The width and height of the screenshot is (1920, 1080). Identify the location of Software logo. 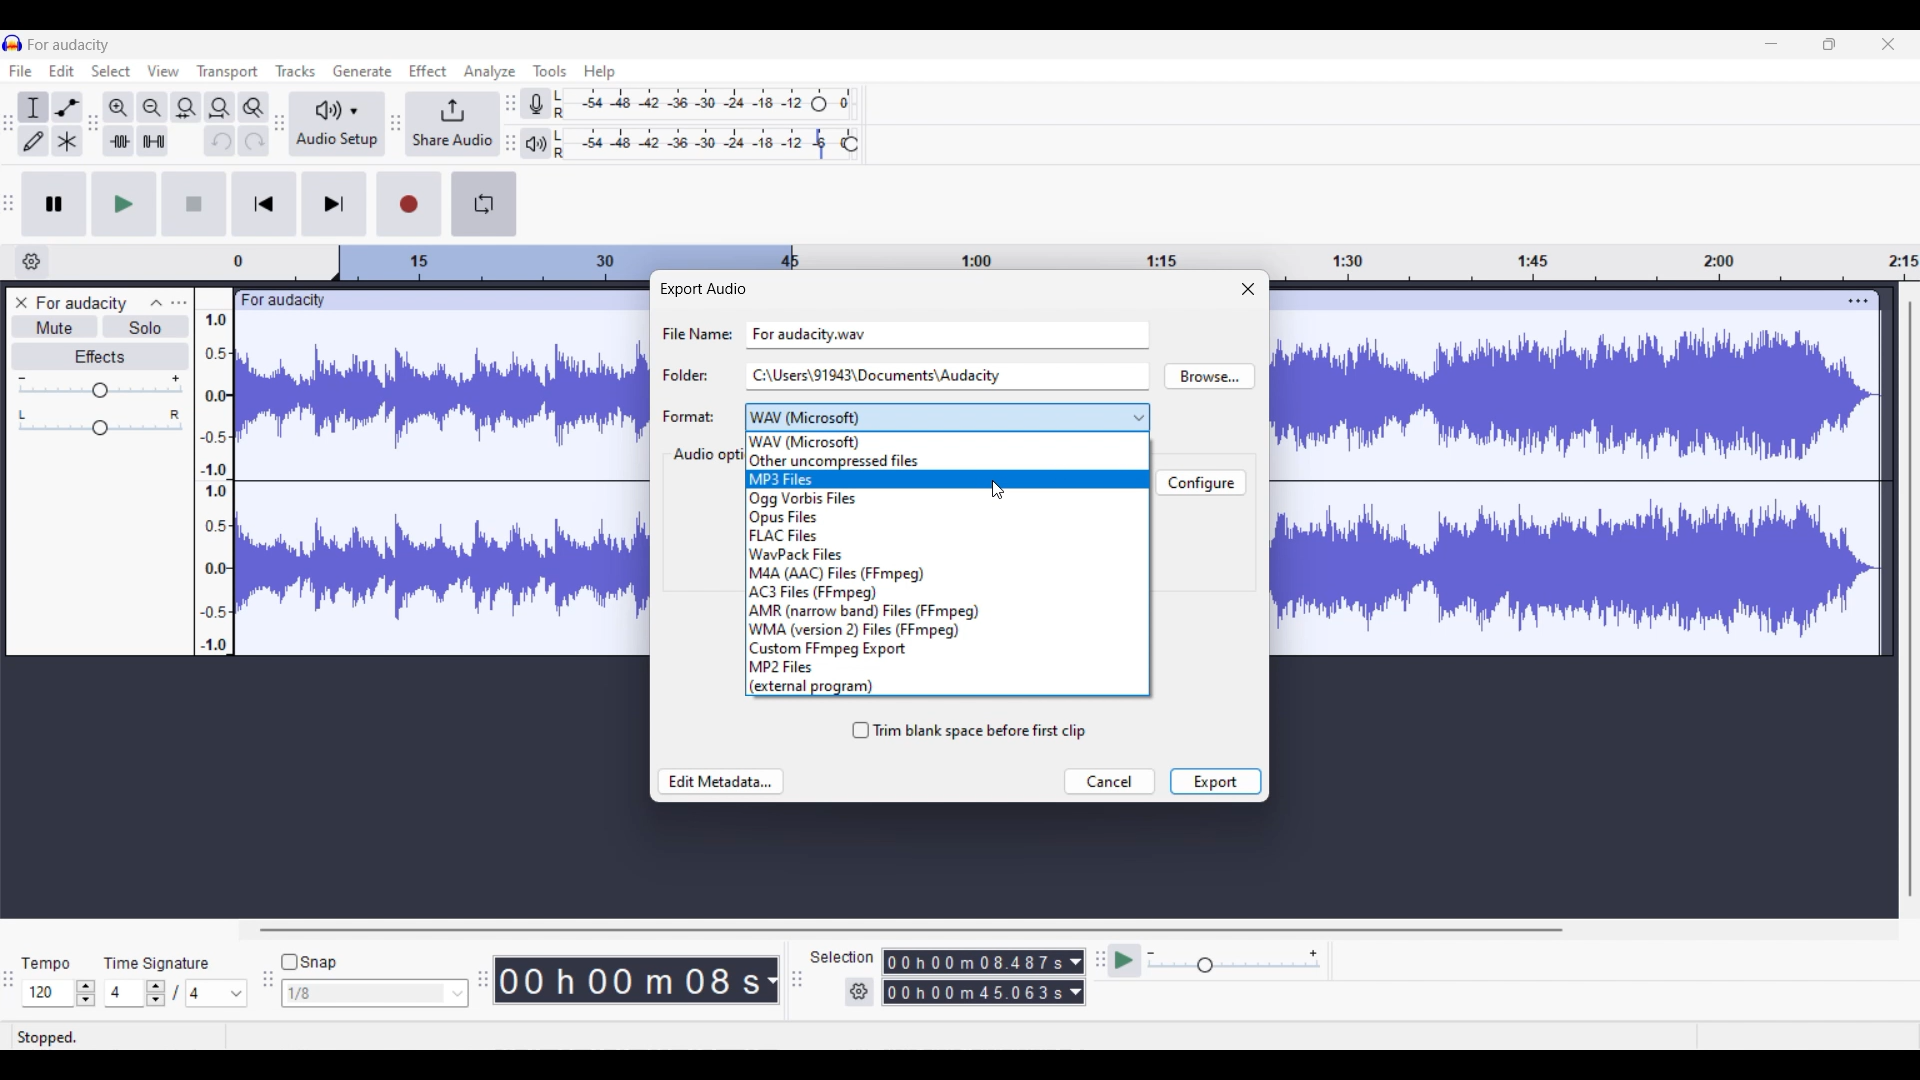
(13, 43).